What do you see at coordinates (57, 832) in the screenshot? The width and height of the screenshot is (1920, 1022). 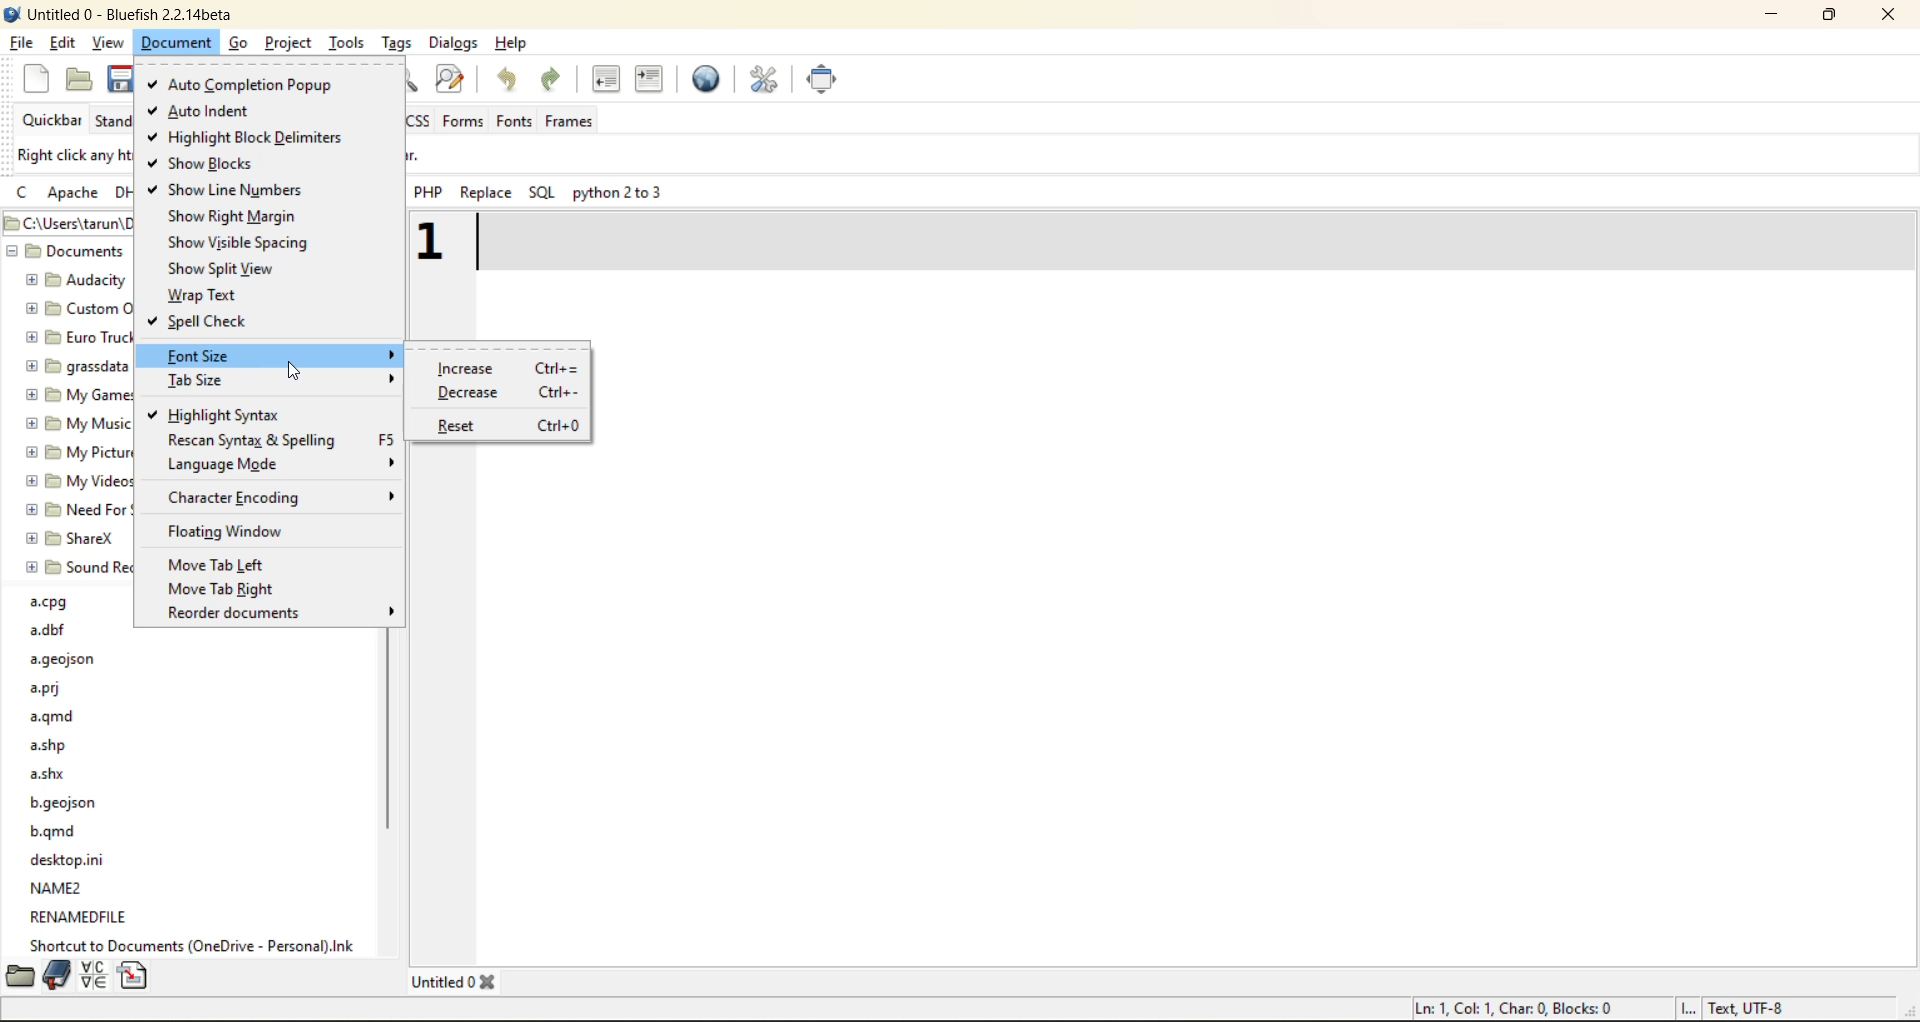 I see `b.qmd` at bounding box center [57, 832].